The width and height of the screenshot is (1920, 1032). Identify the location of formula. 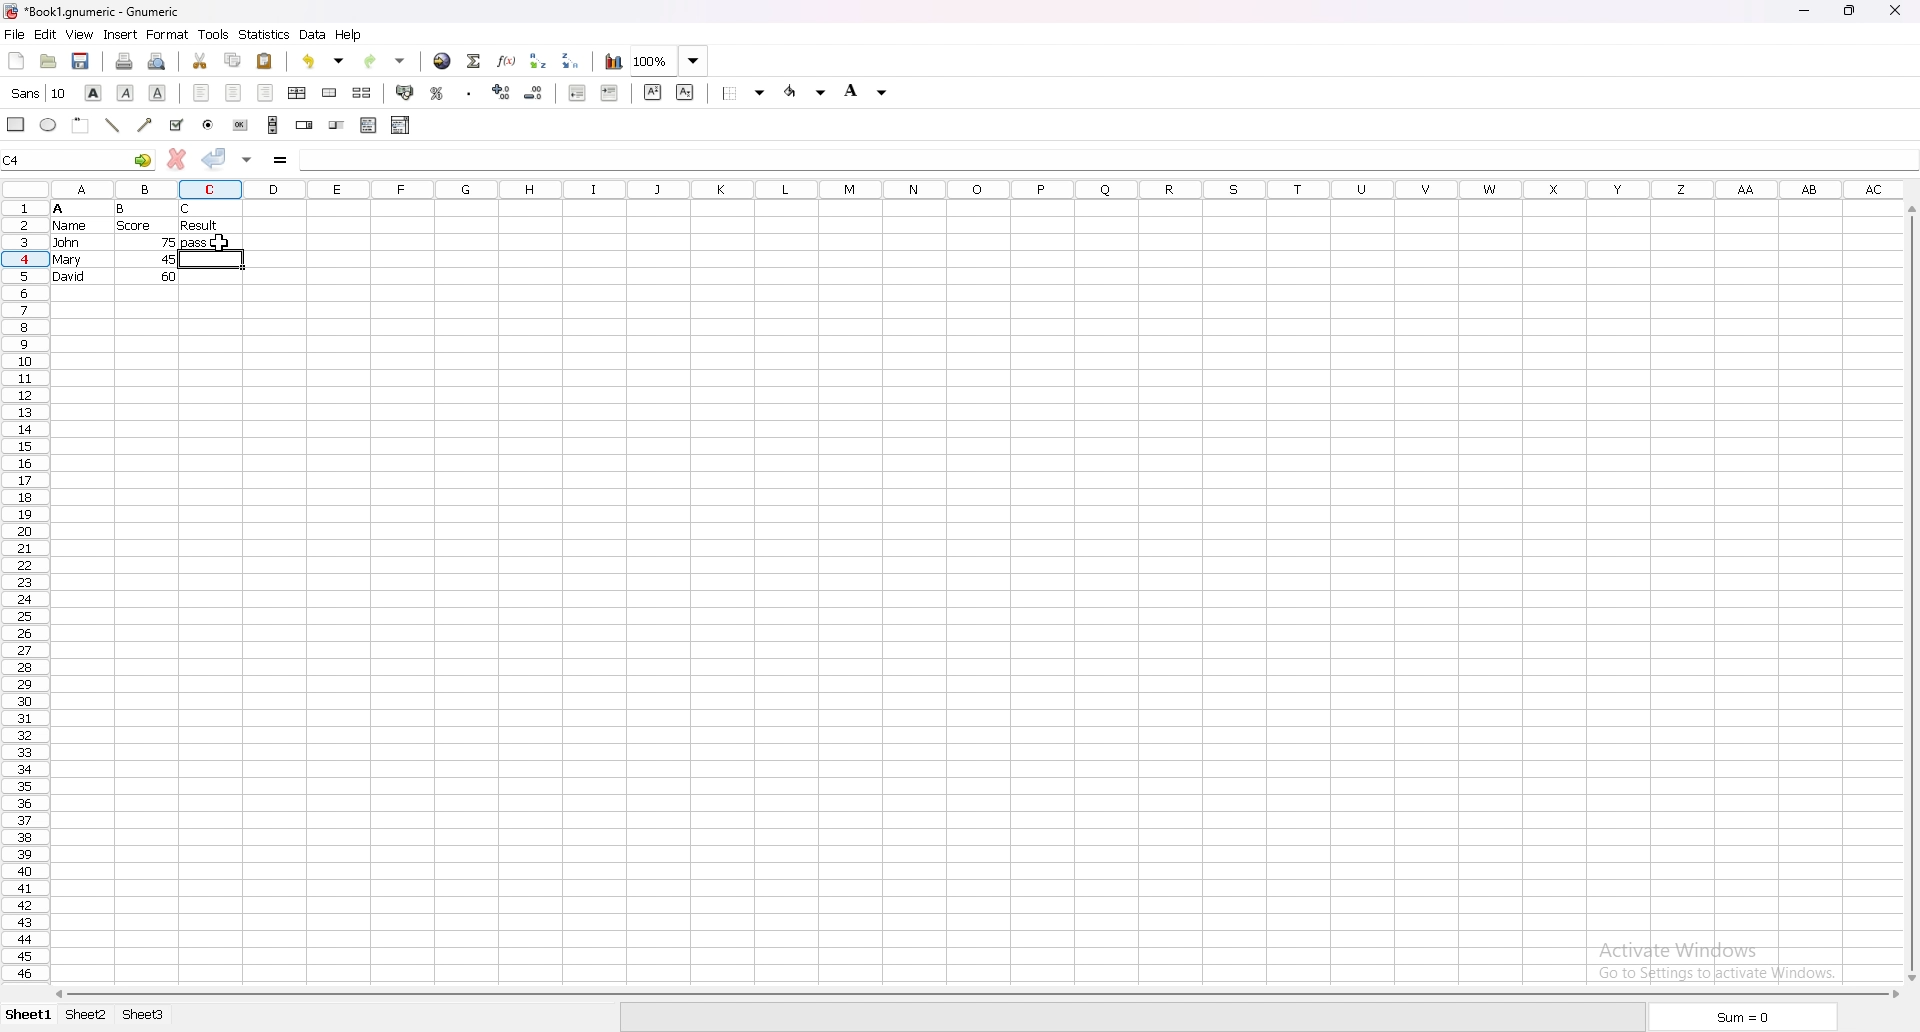
(282, 161).